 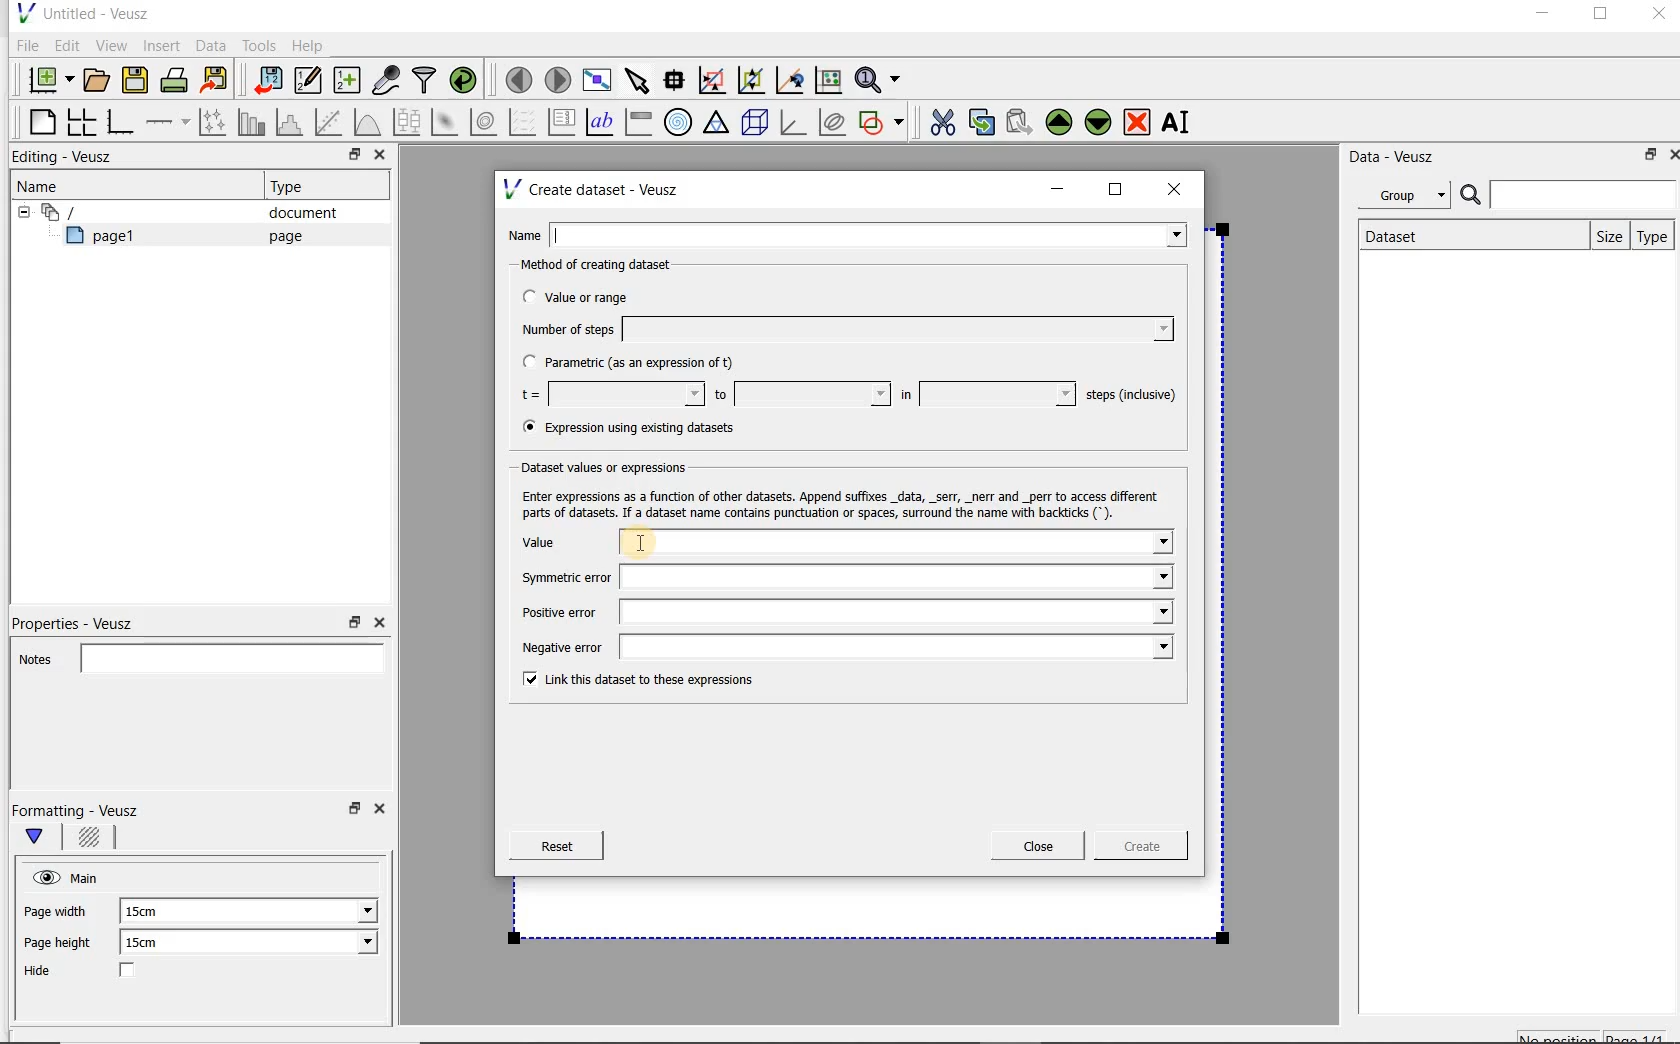 I want to click on document, so click(x=295, y=213).